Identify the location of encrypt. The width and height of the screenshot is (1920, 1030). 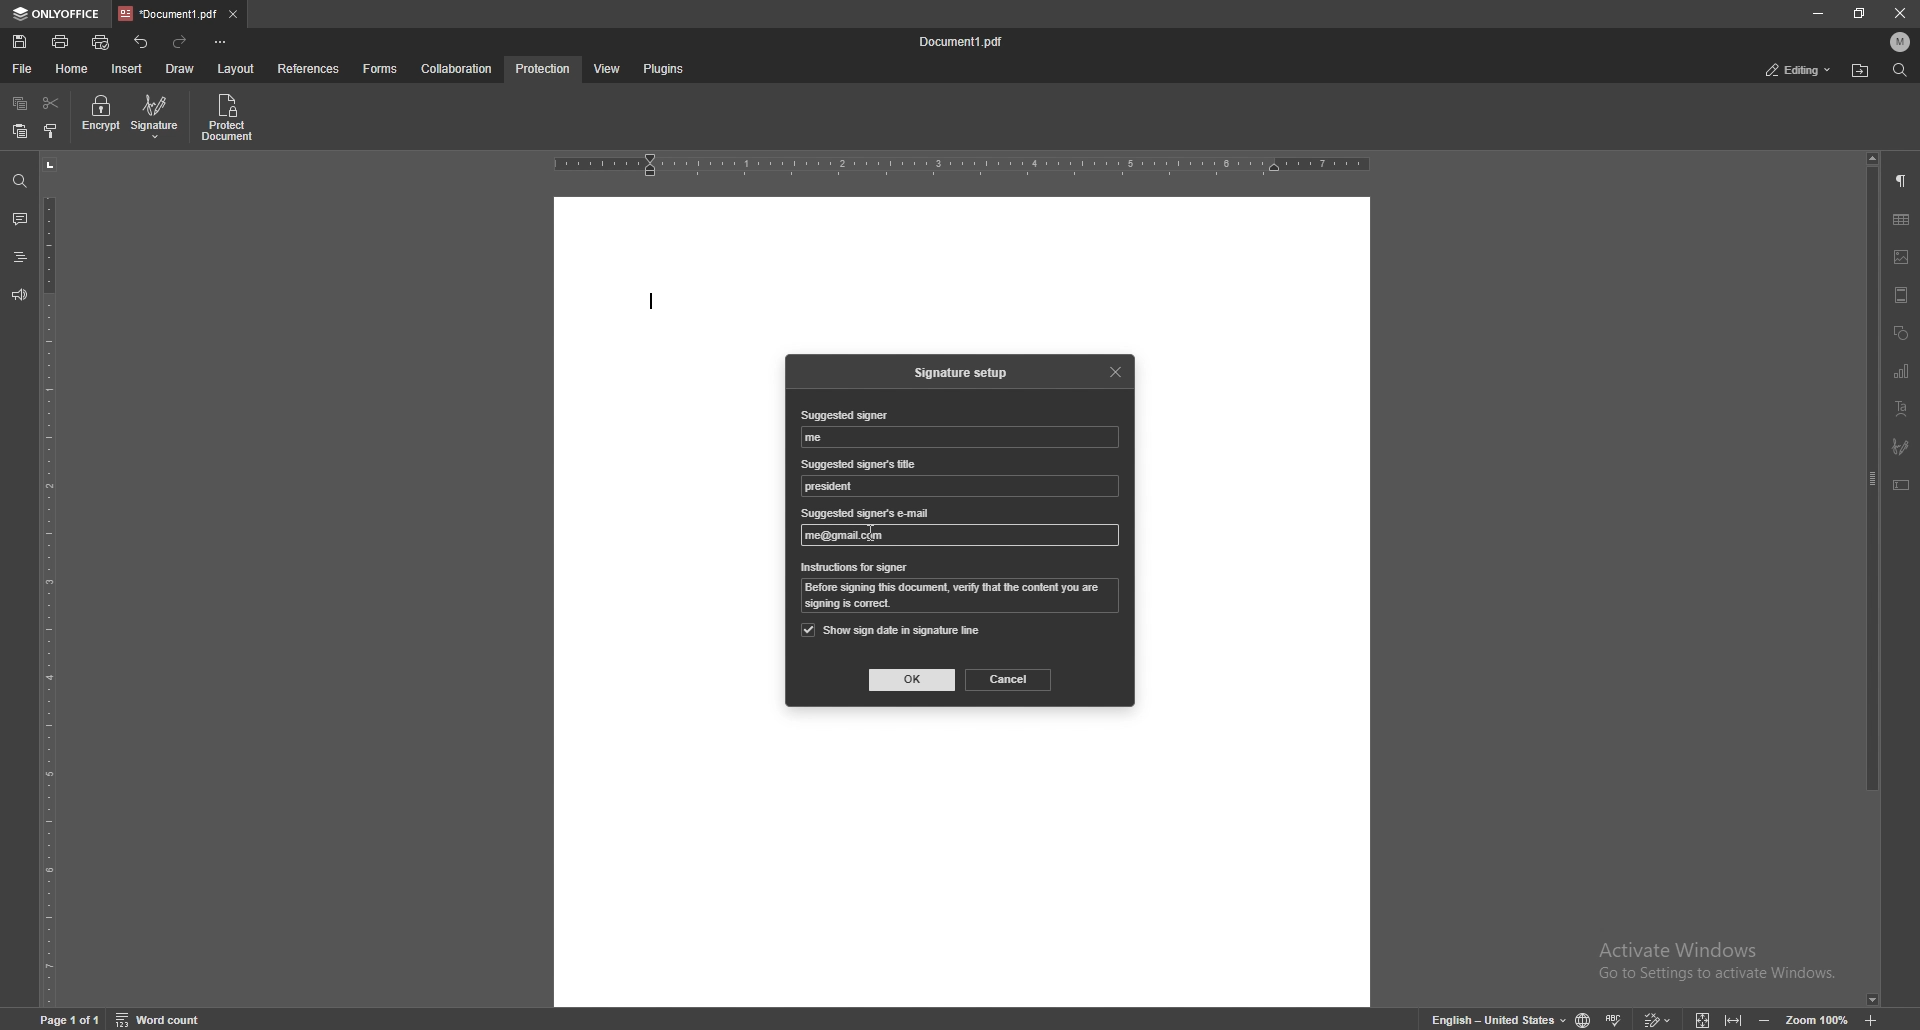
(100, 115).